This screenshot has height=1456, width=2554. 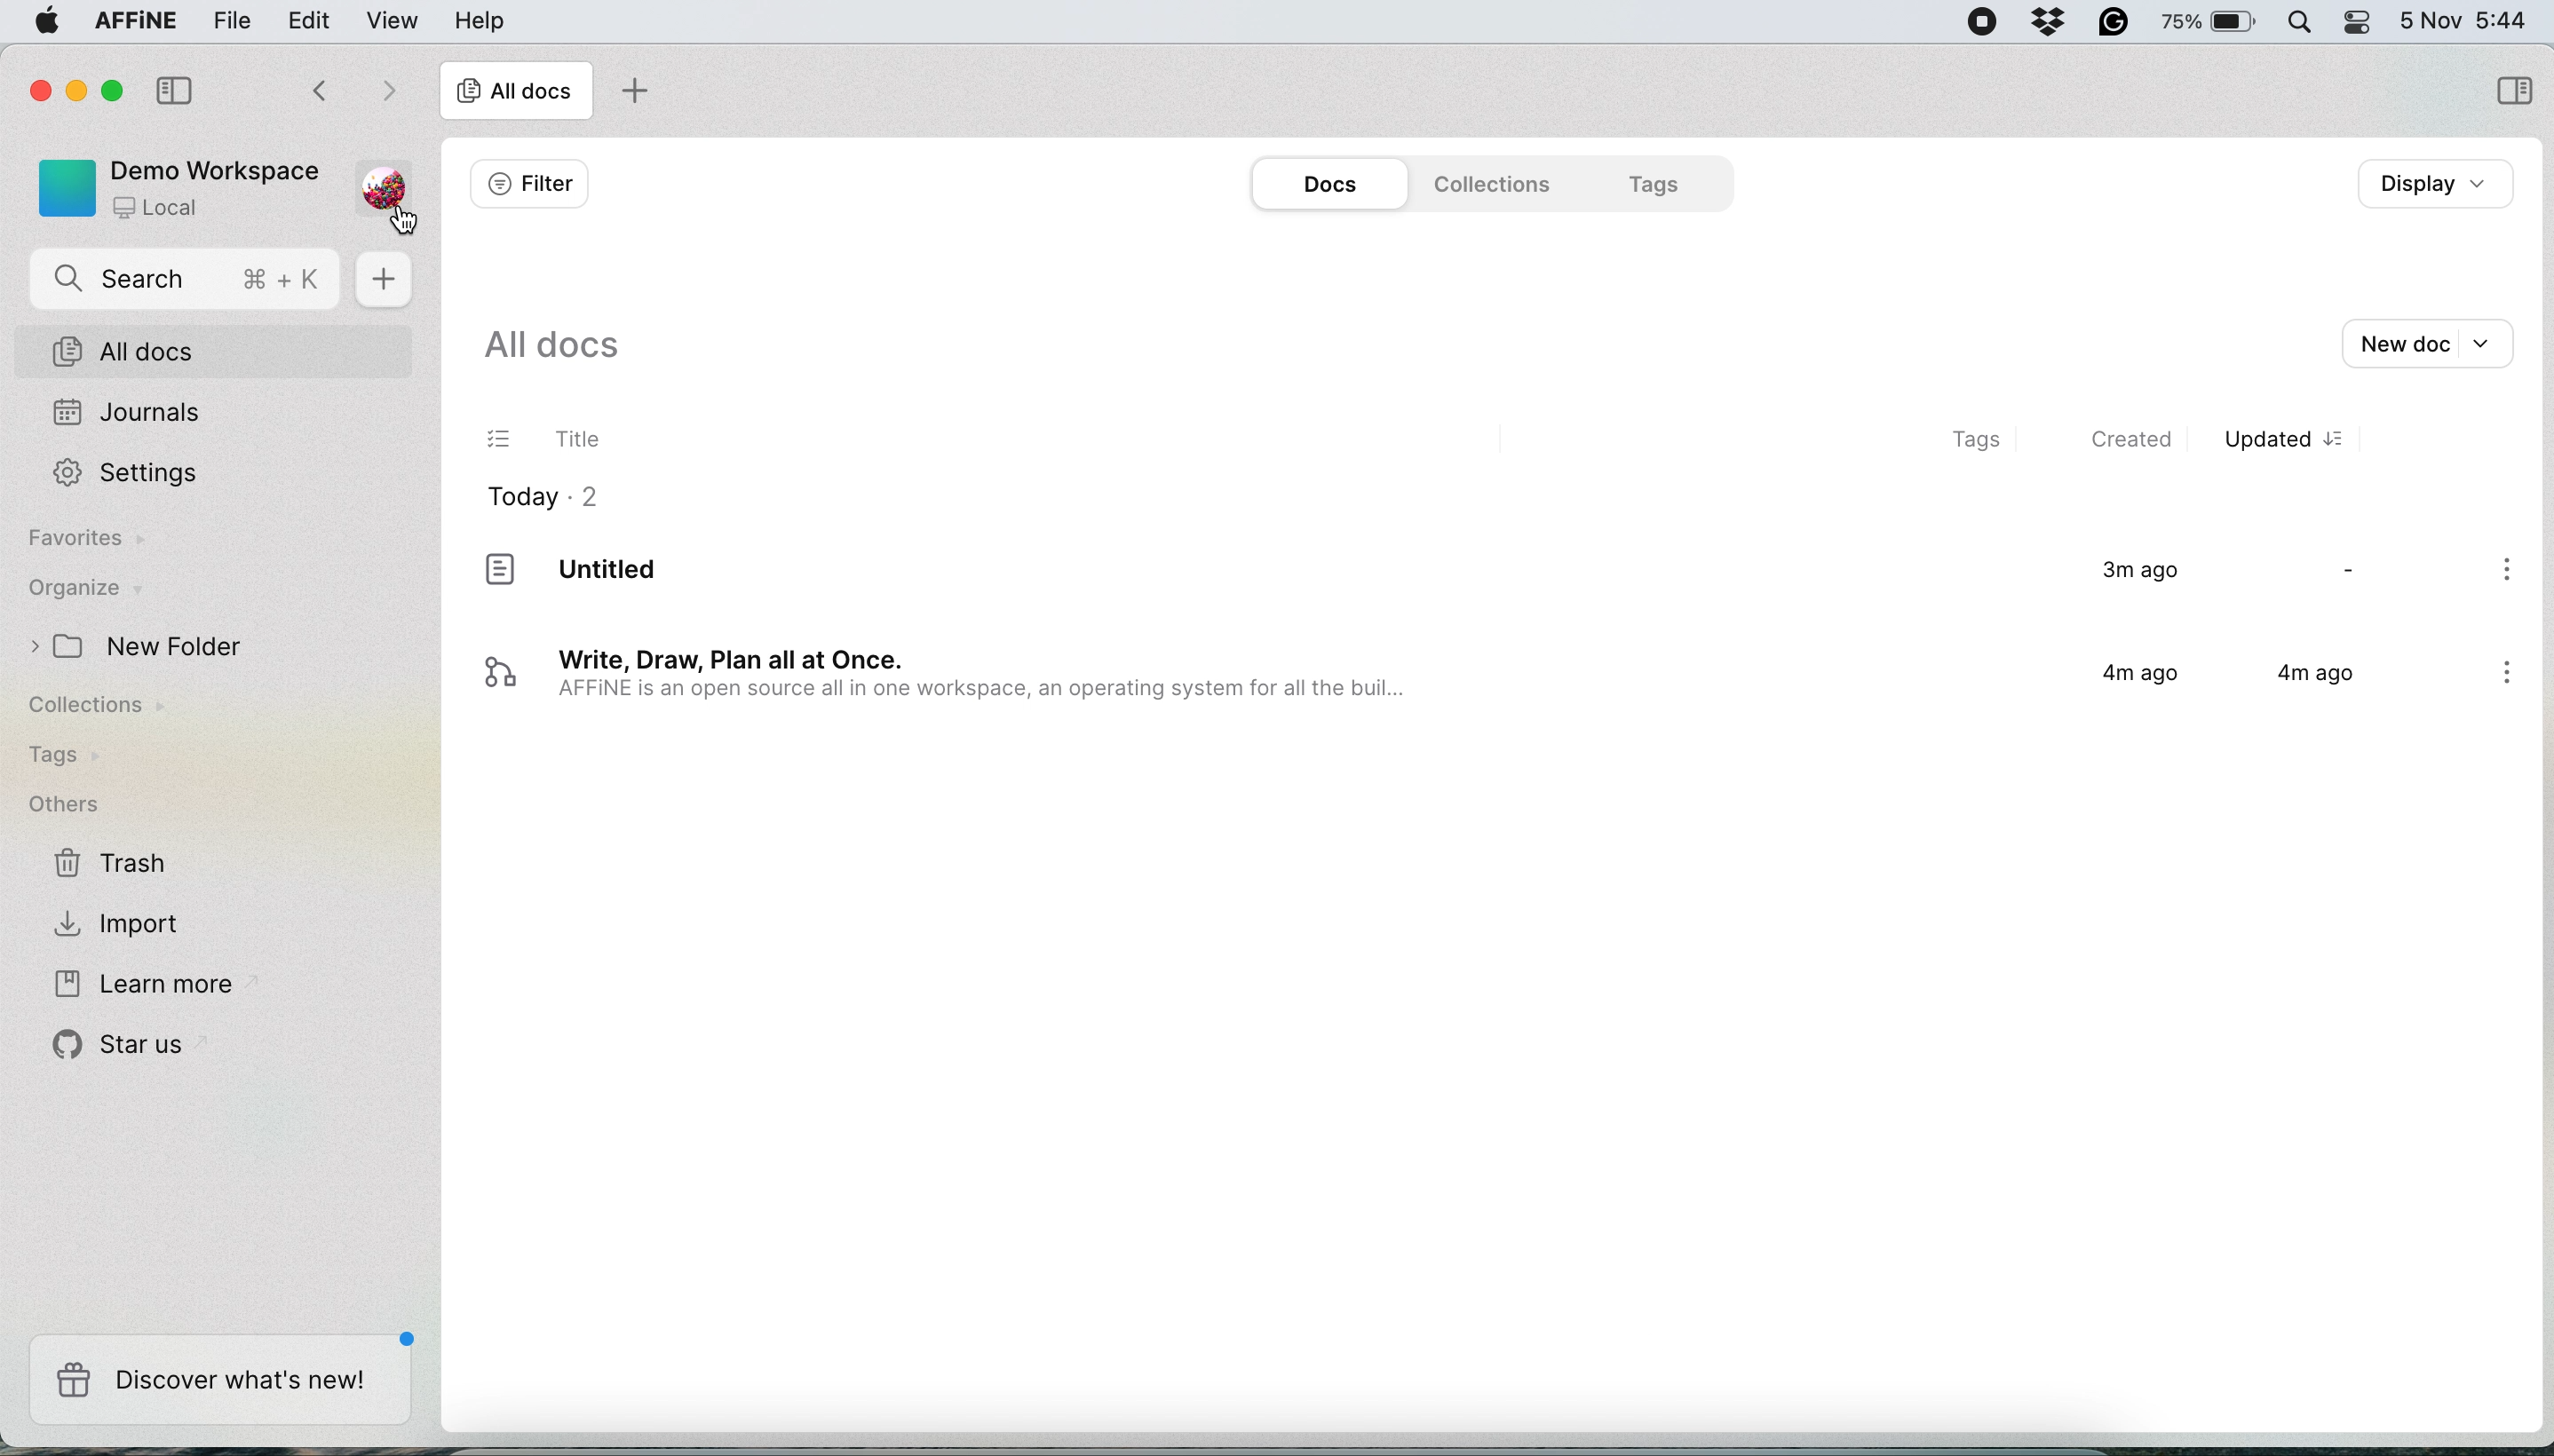 What do you see at coordinates (125, 1044) in the screenshot?
I see `star us` at bounding box center [125, 1044].